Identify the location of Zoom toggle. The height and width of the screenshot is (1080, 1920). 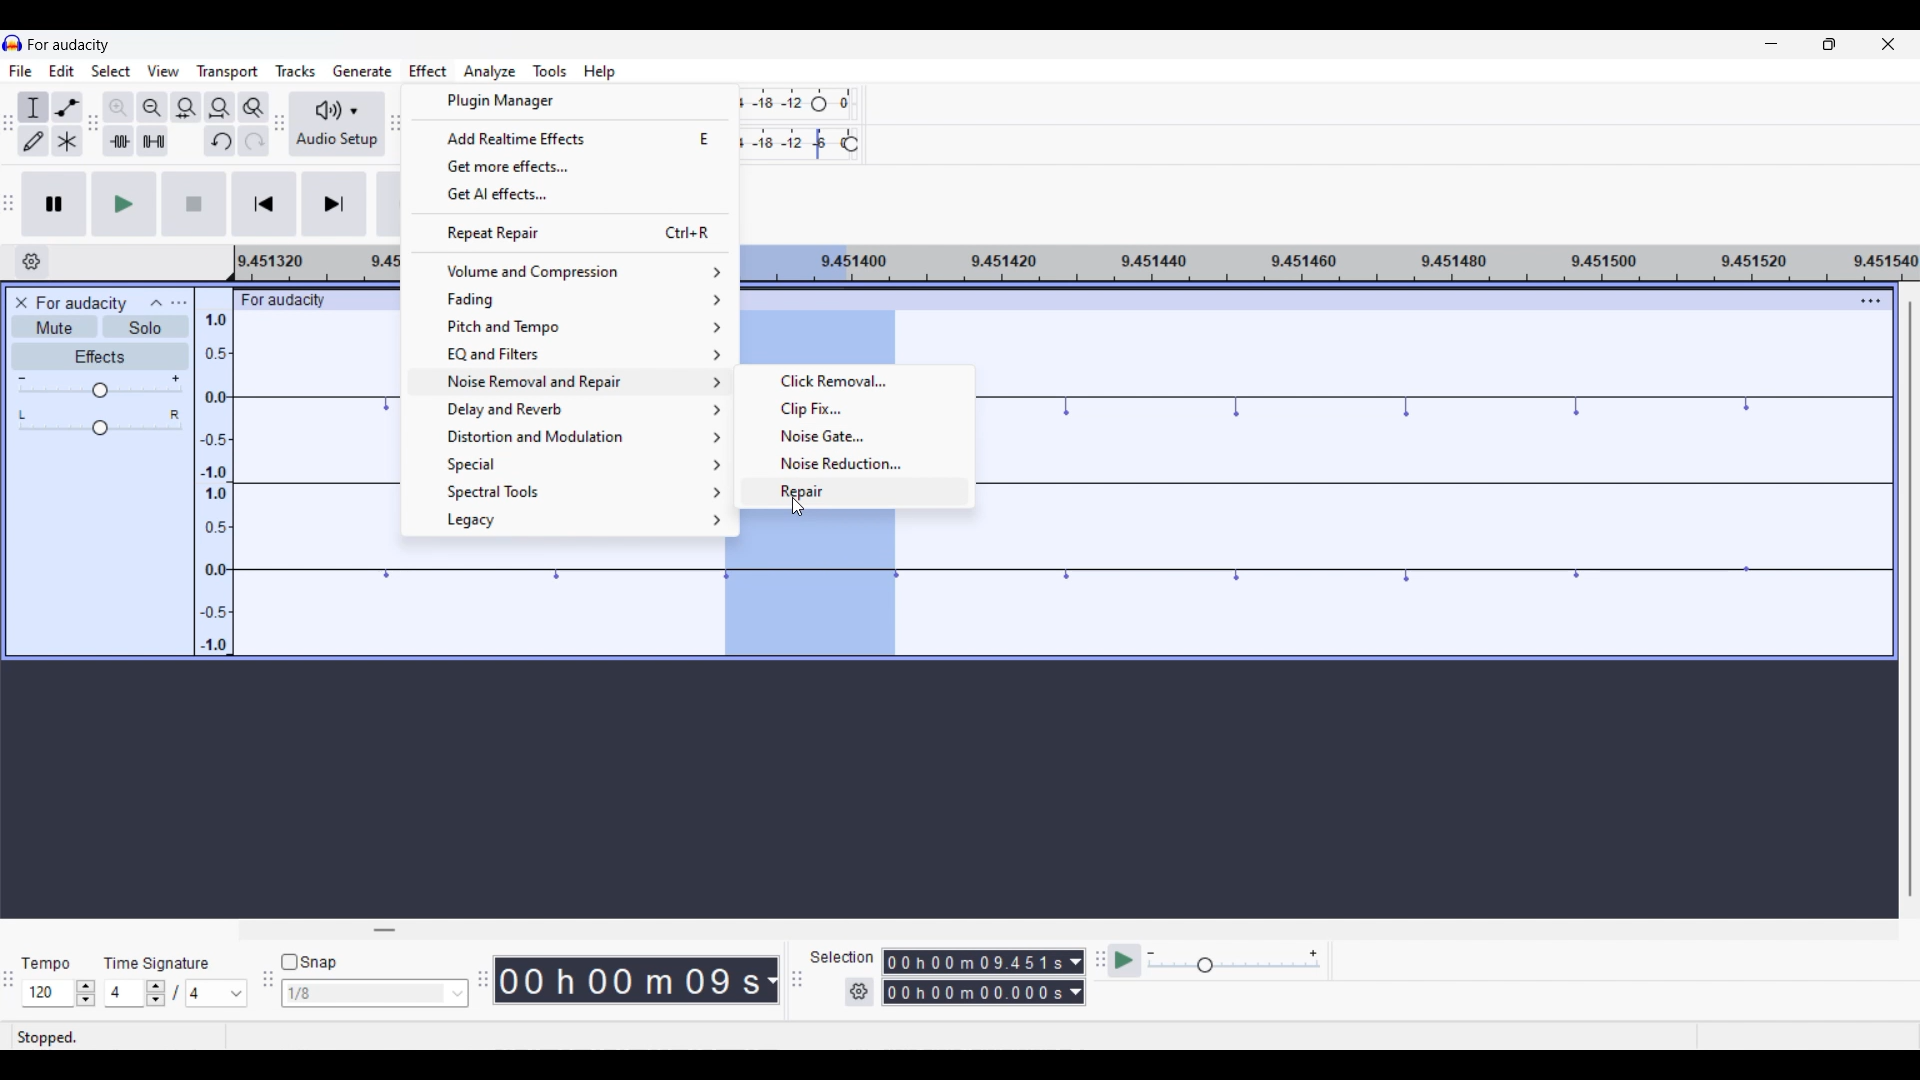
(254, 107).